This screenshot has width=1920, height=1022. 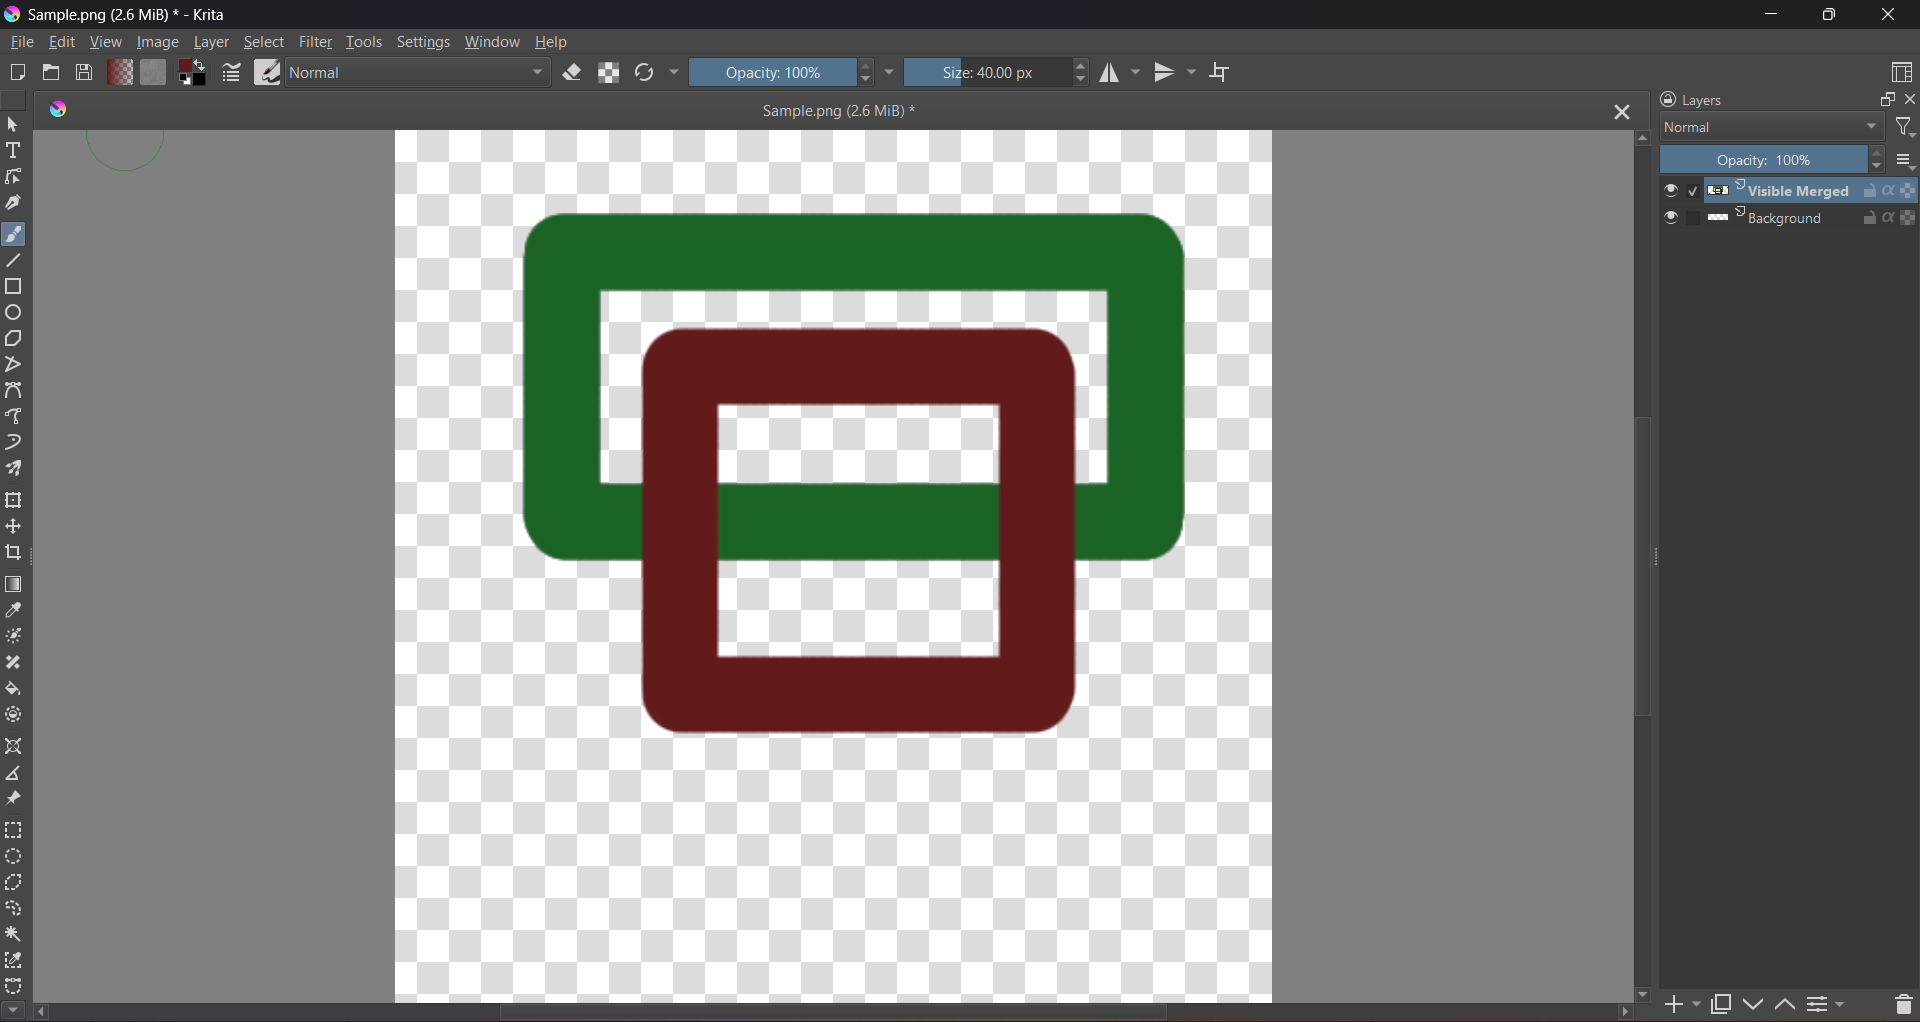 I want to click on Layer Properties, so click(x=1828, y=1001).